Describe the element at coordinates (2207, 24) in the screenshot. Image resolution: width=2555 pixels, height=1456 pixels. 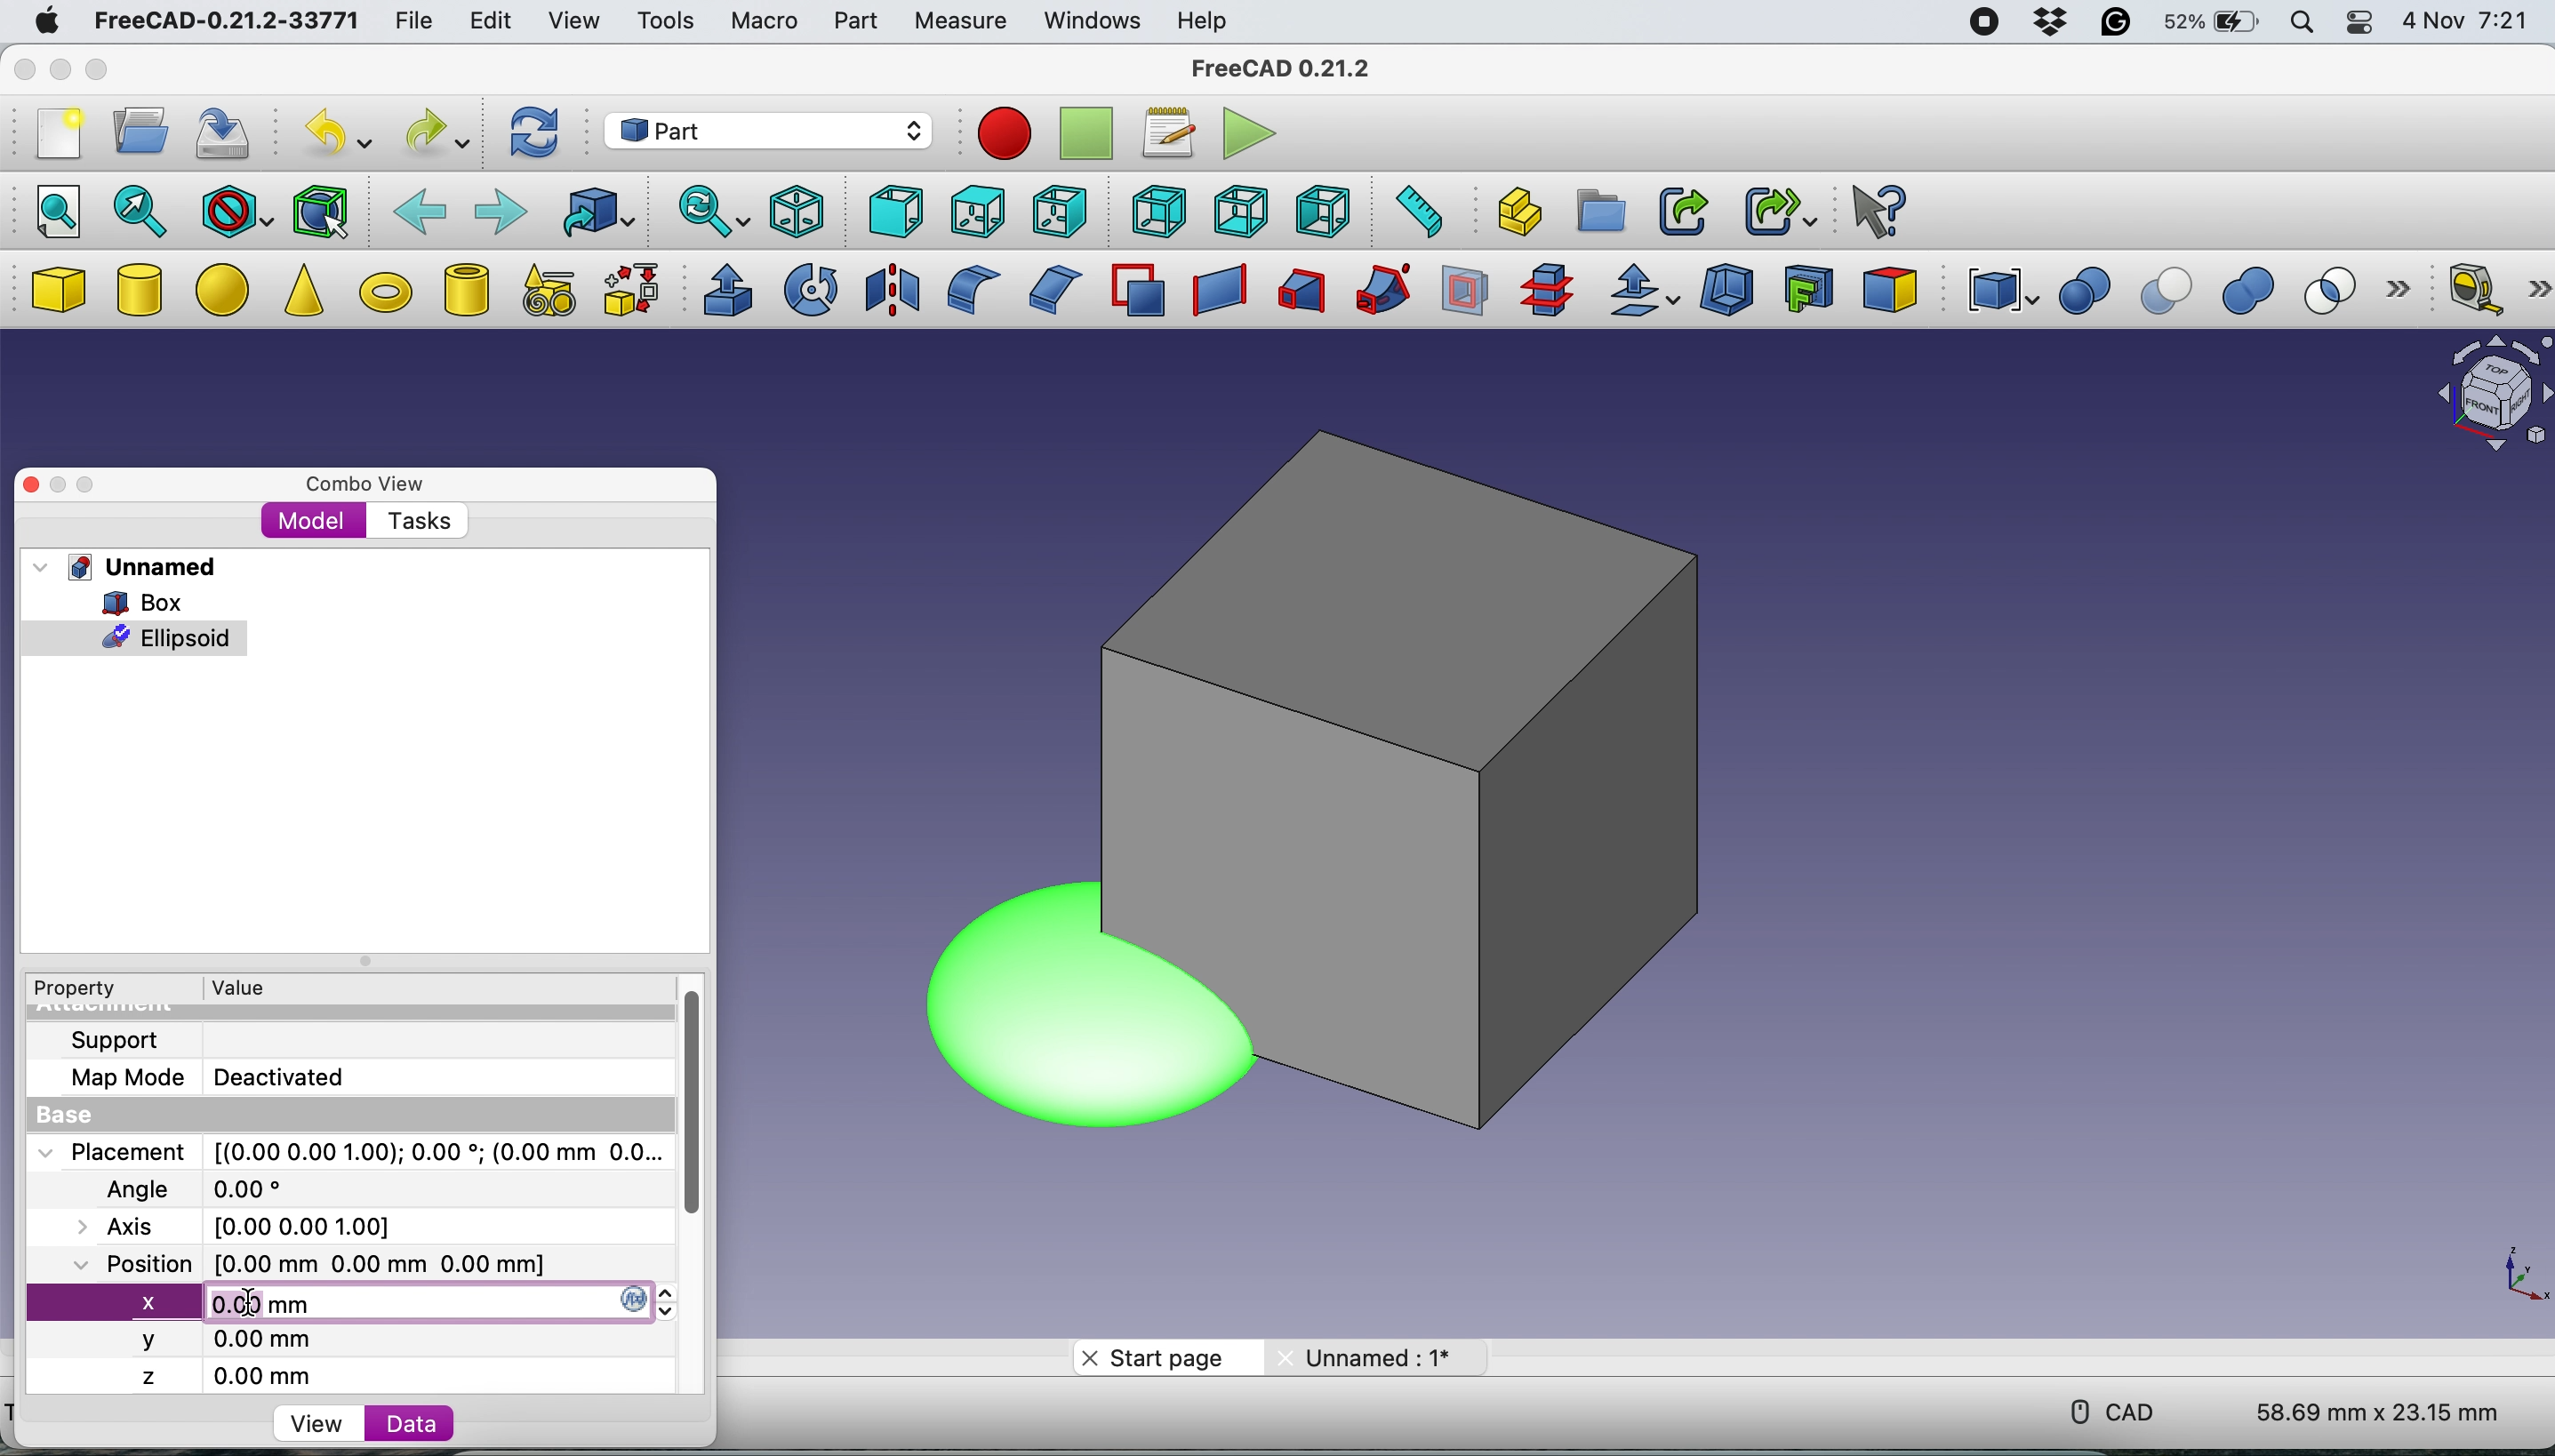
I see `battery` at that location.